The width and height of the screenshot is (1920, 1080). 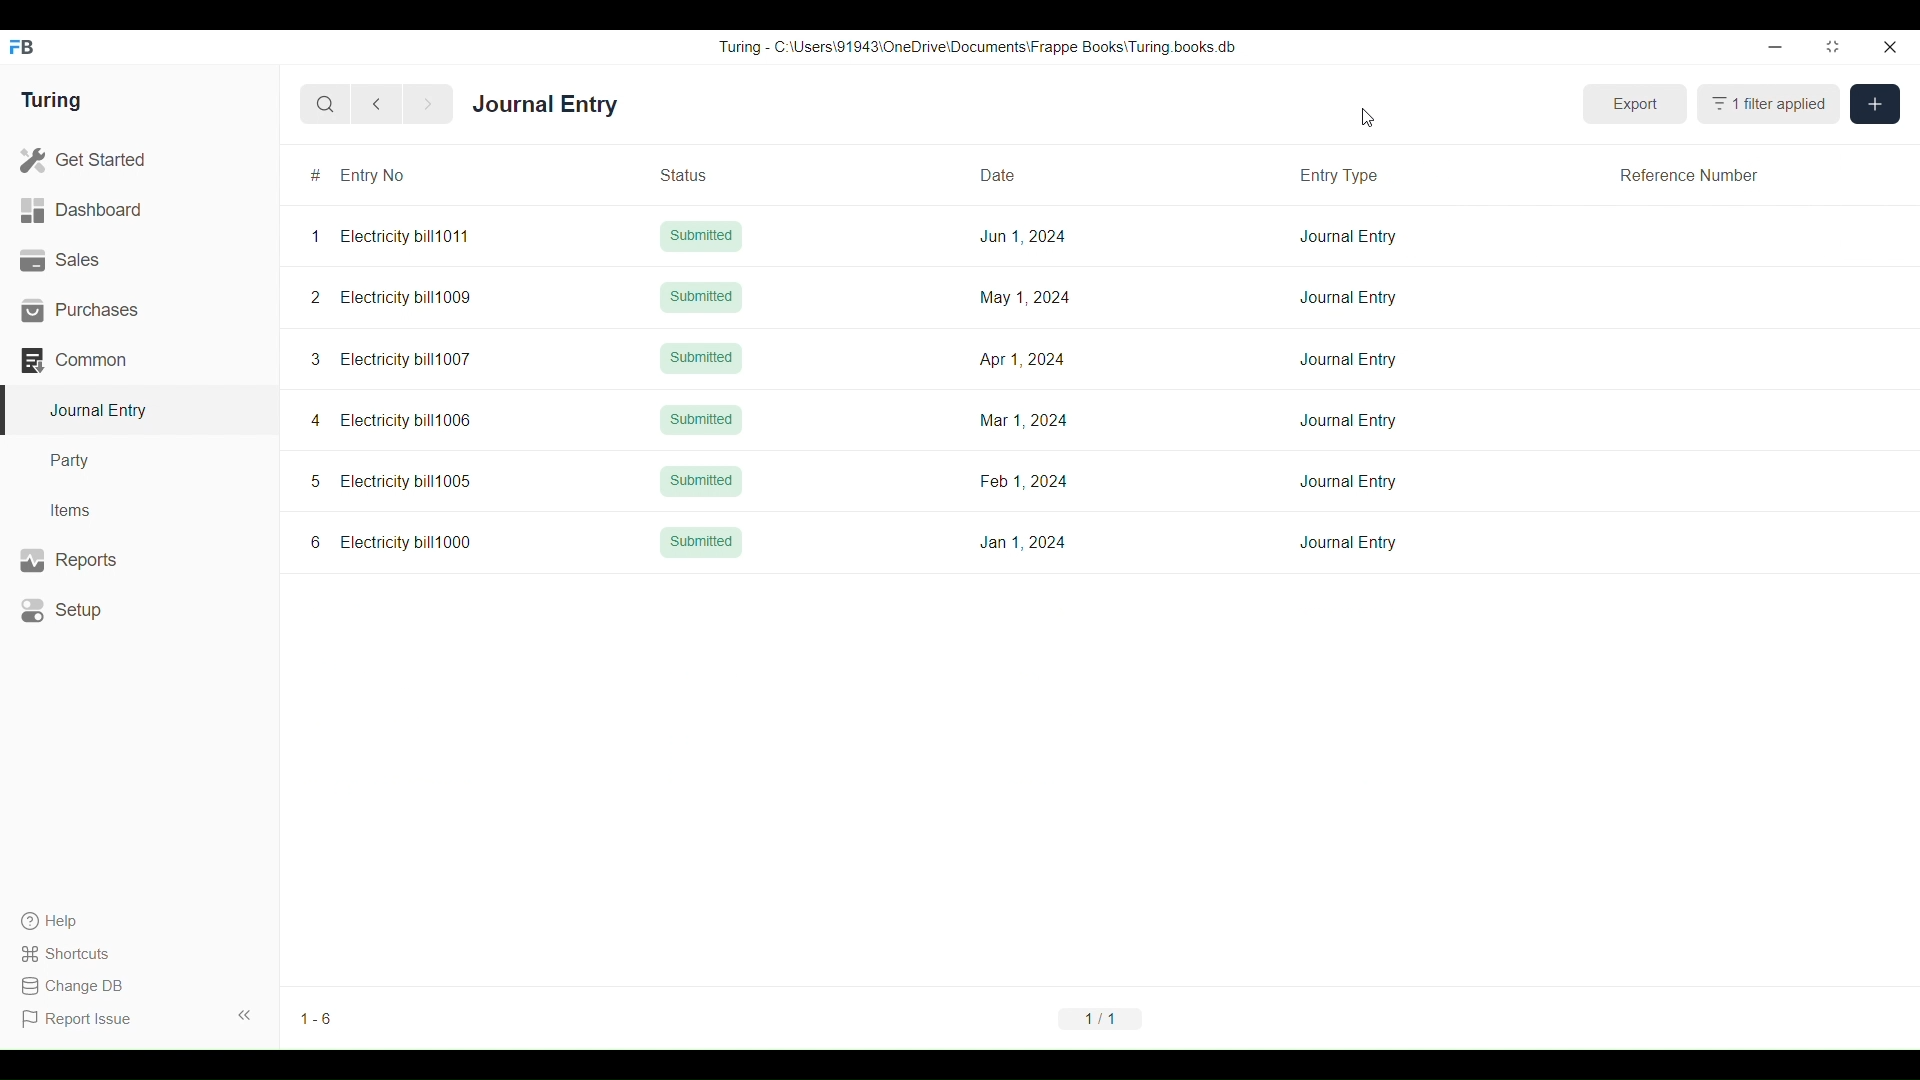 I want to click on Submitted, so click(x=701, y=481).